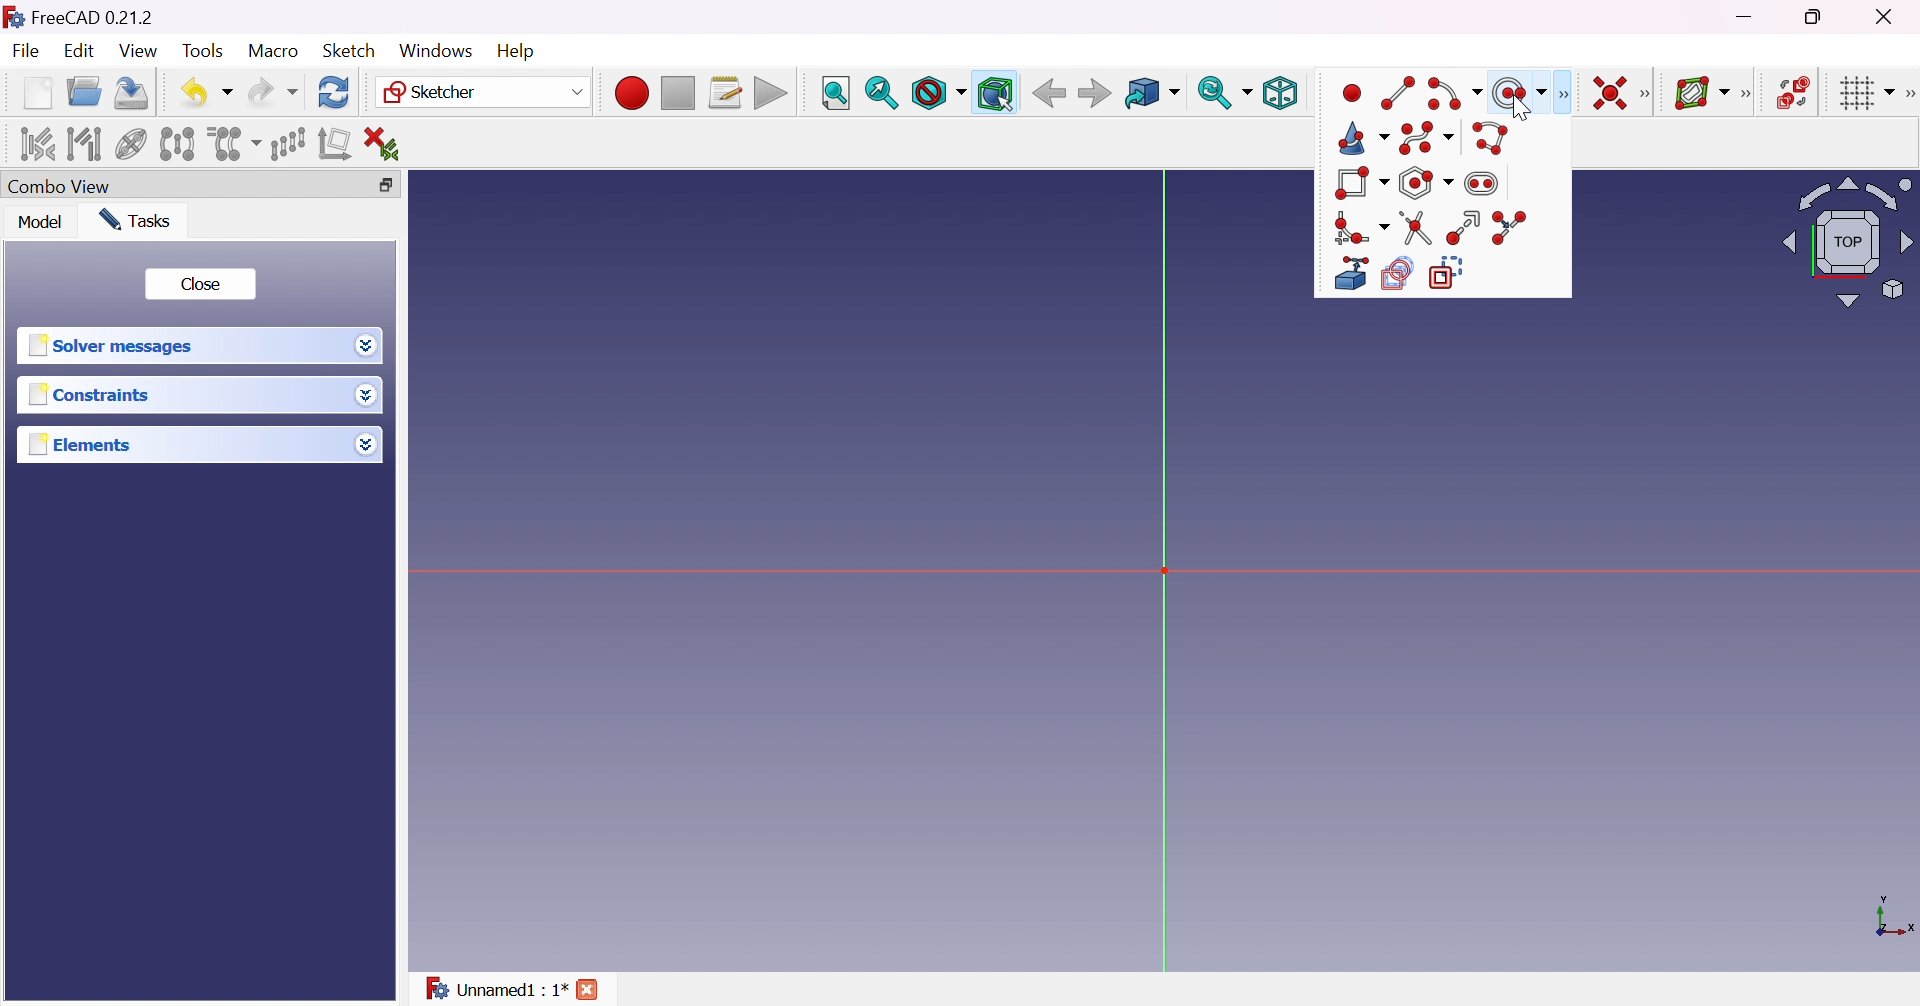 The image size is (1920, 1006). Describe the element at coordinates (1562, 95) in the screenshot. I see `Sketcher geometries` at that location.